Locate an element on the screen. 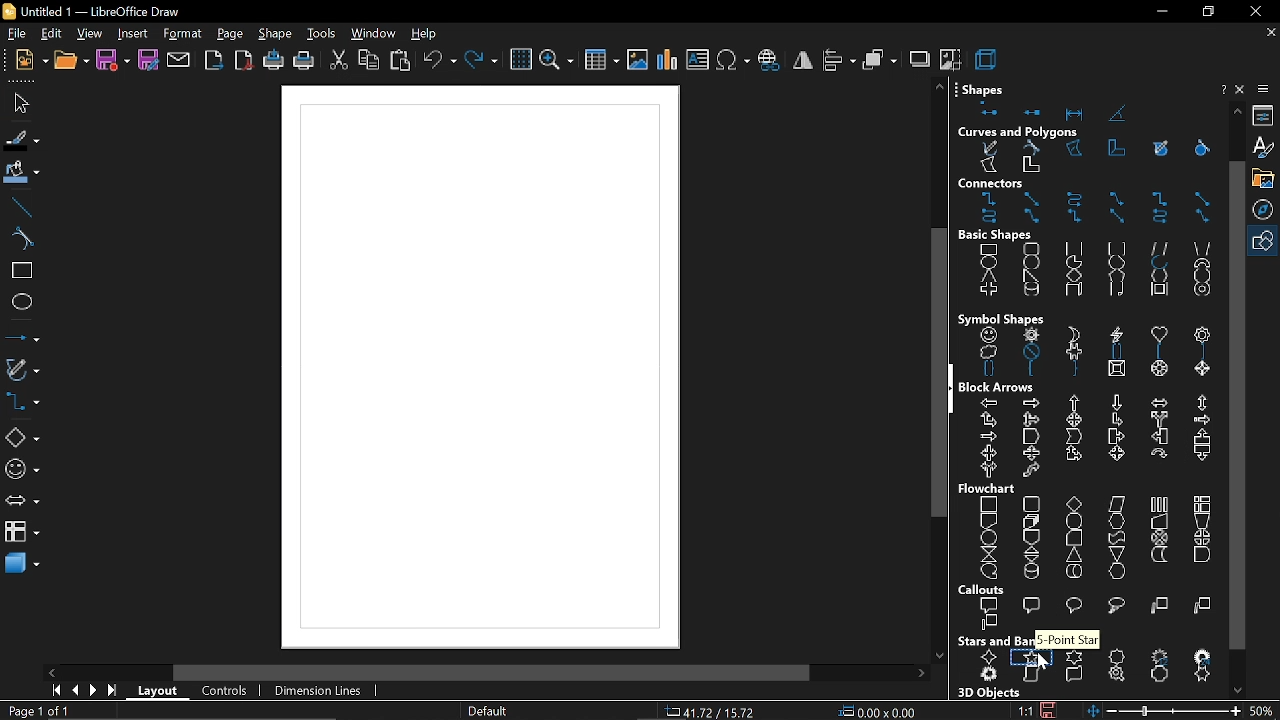 Image resolution: width=1280 pixels, height=720 pixels. co-ordinates is located at coordinates (714, 712).